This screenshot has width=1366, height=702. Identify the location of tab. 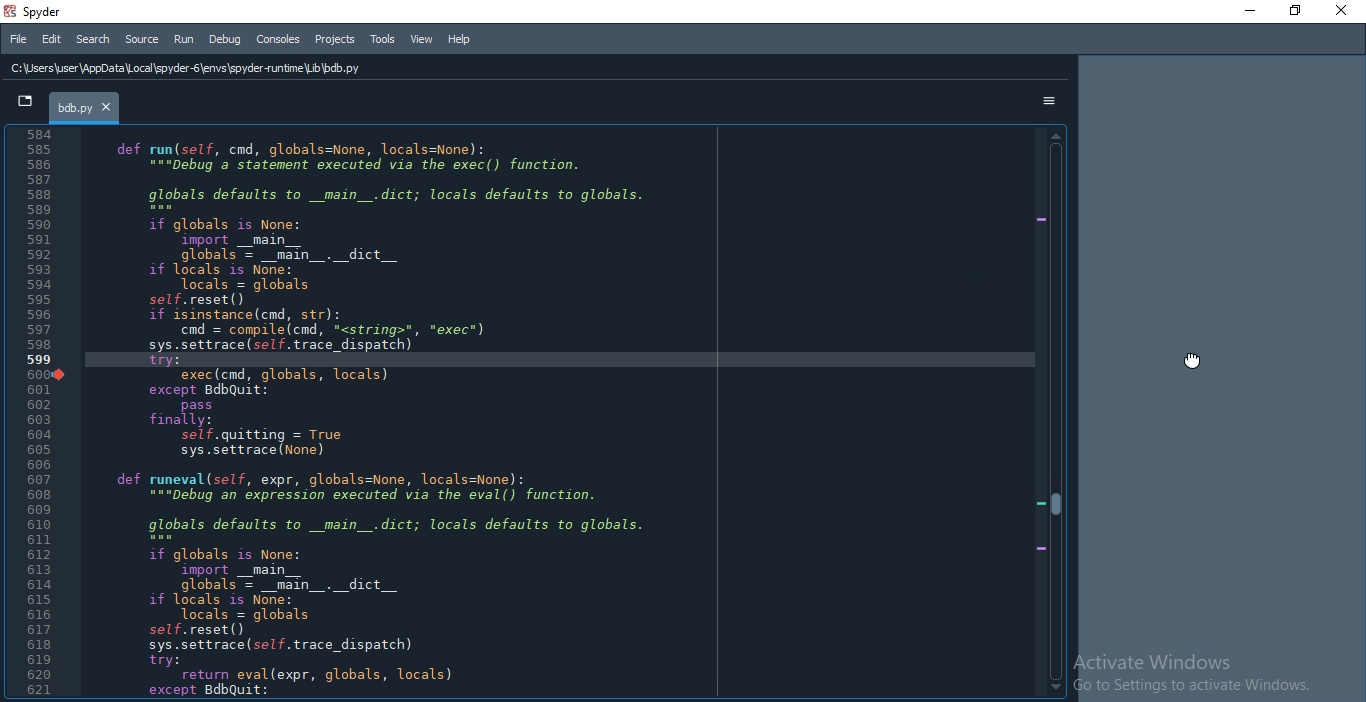
(25, 100).